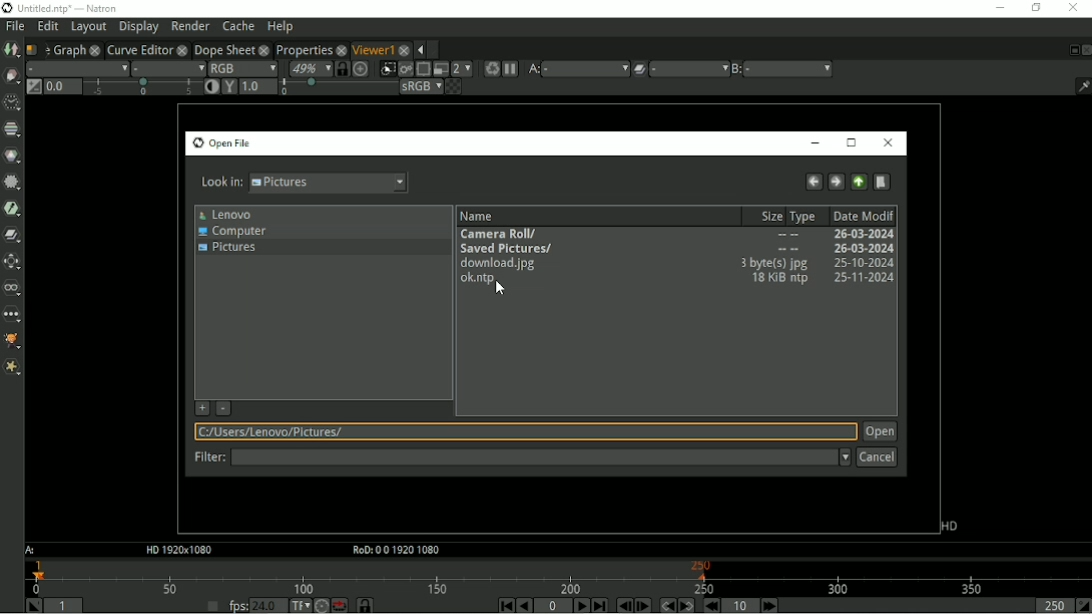 This screenshot has height=614, width=1092. What do you see at coordinates (201, 409) in the screenshot?
I see `ReAdd the current directory to the favorite list` at bounding box center [201, 409].